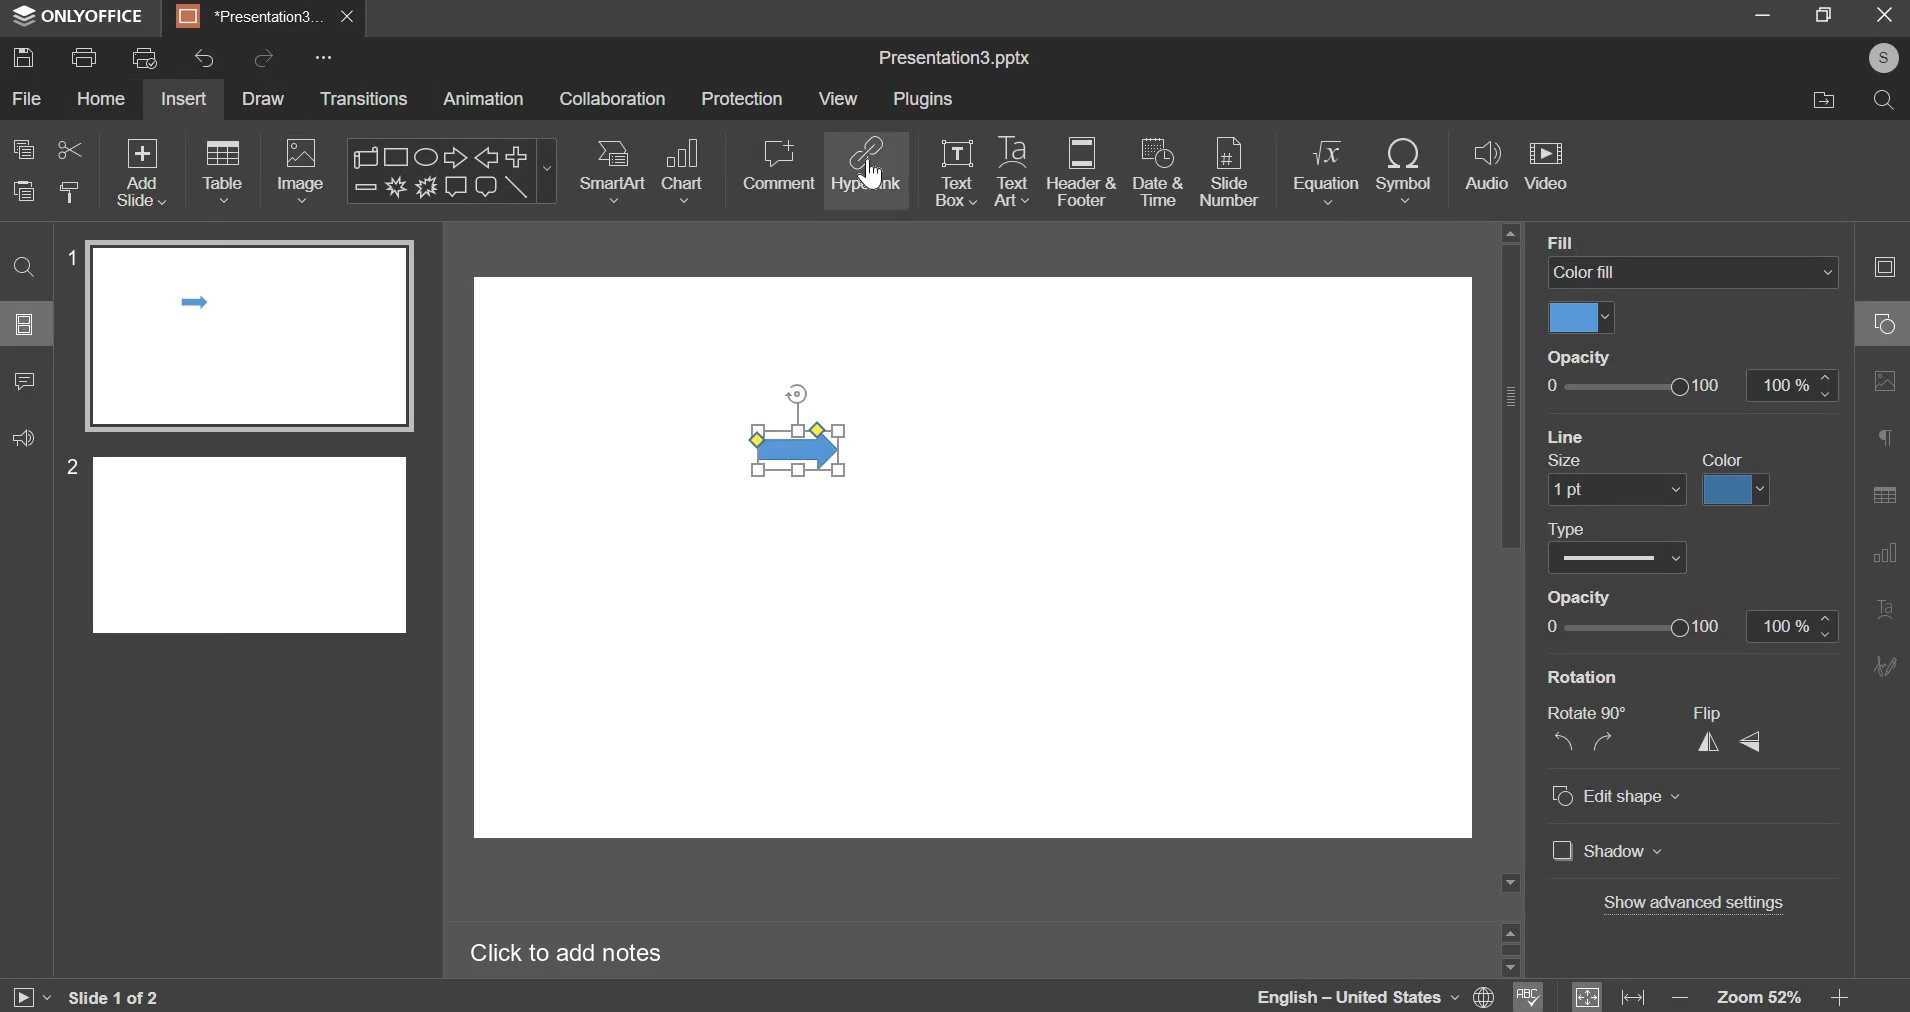  What do you see at coordinates (29, 98) in the screenshot?
I see `file` at bounding box center [29, 98].